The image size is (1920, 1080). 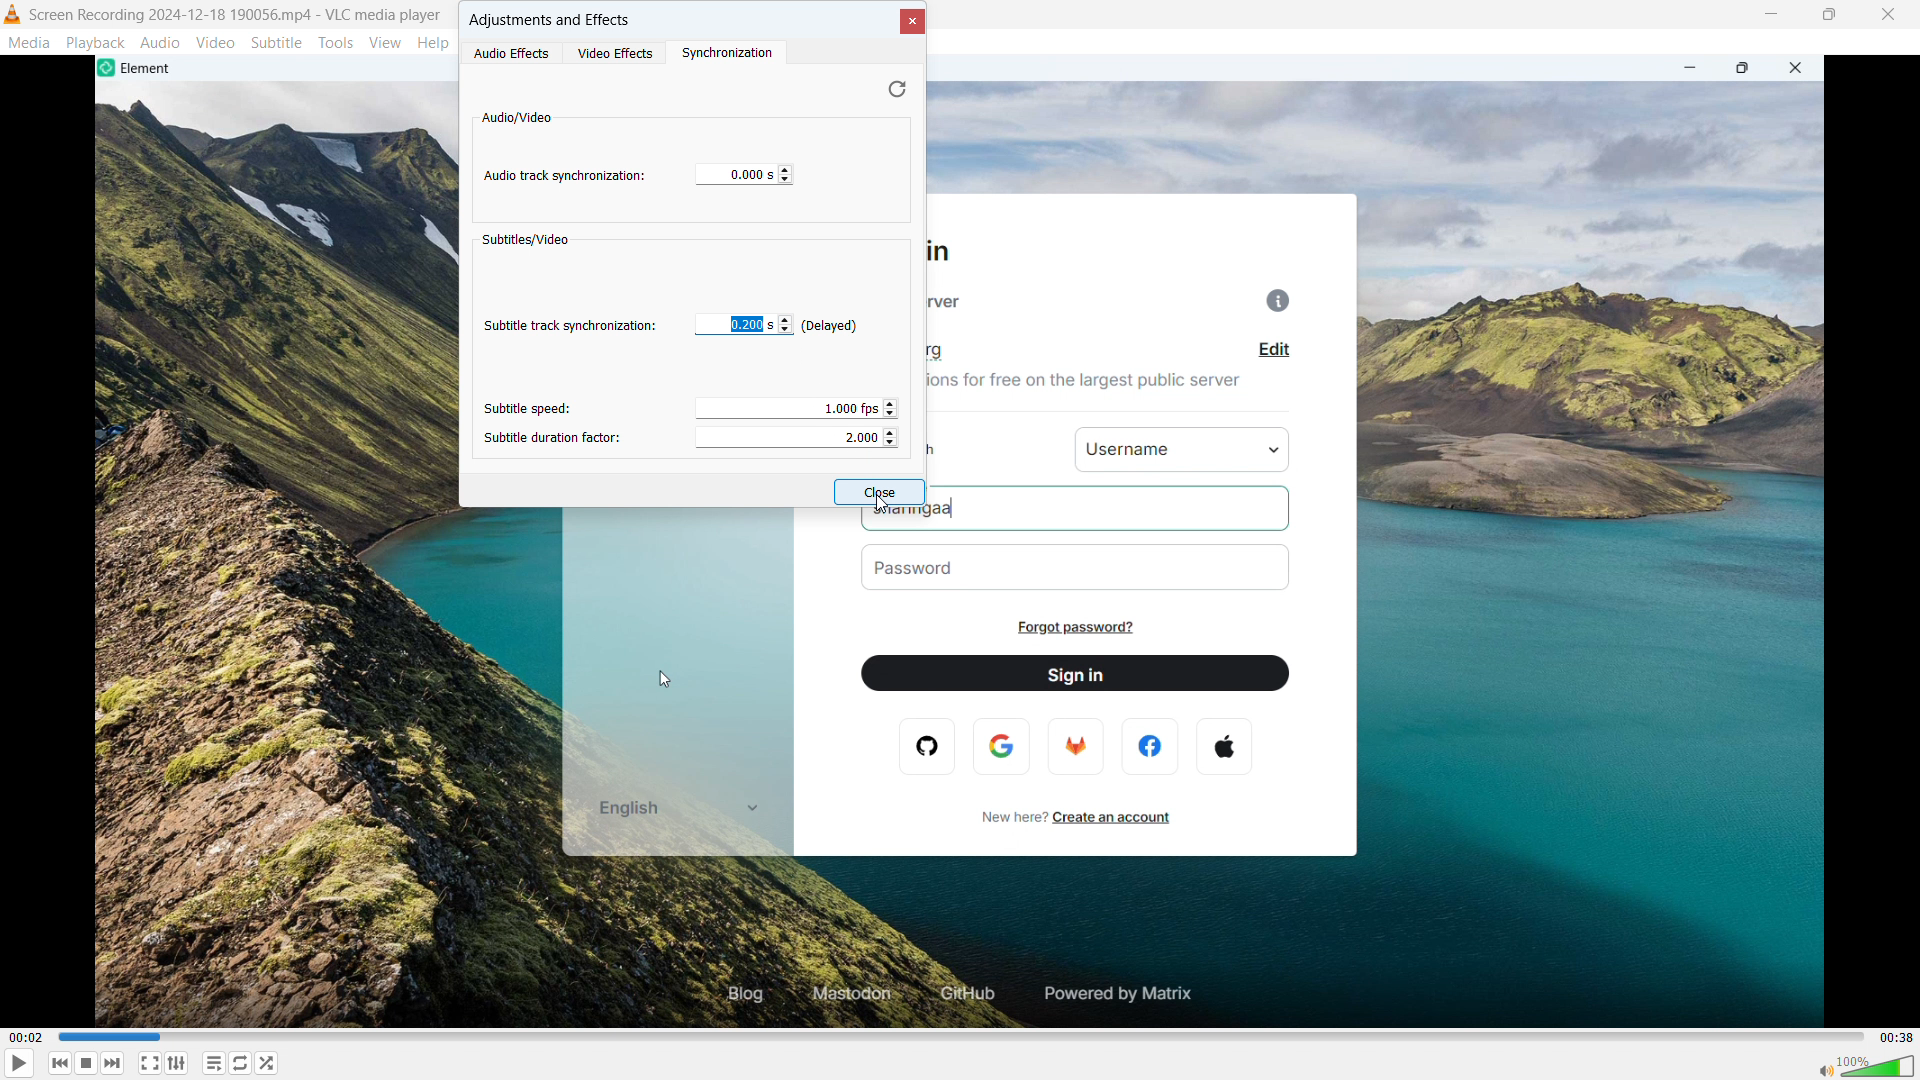 What do you see at coordinates (276, 42) in the screenshot?
I see `subtitle` at bounding box center [276, 42].